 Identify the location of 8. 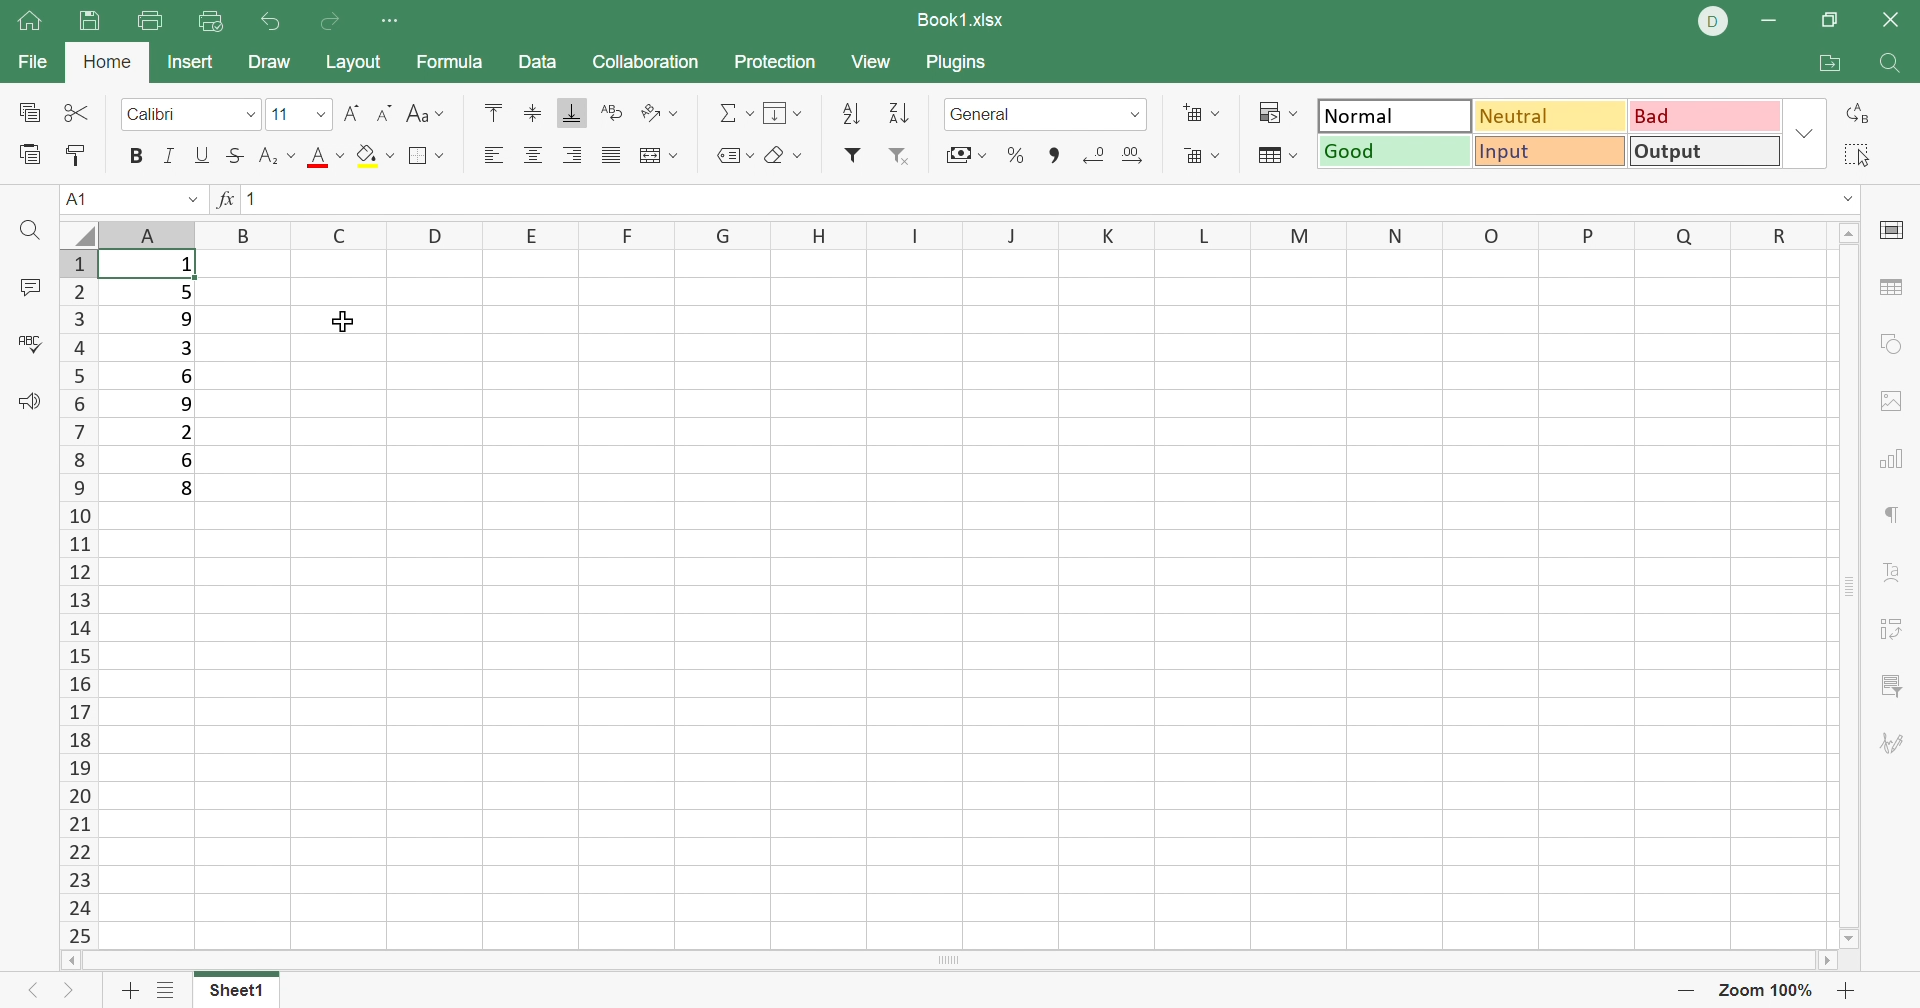
(190, 490).